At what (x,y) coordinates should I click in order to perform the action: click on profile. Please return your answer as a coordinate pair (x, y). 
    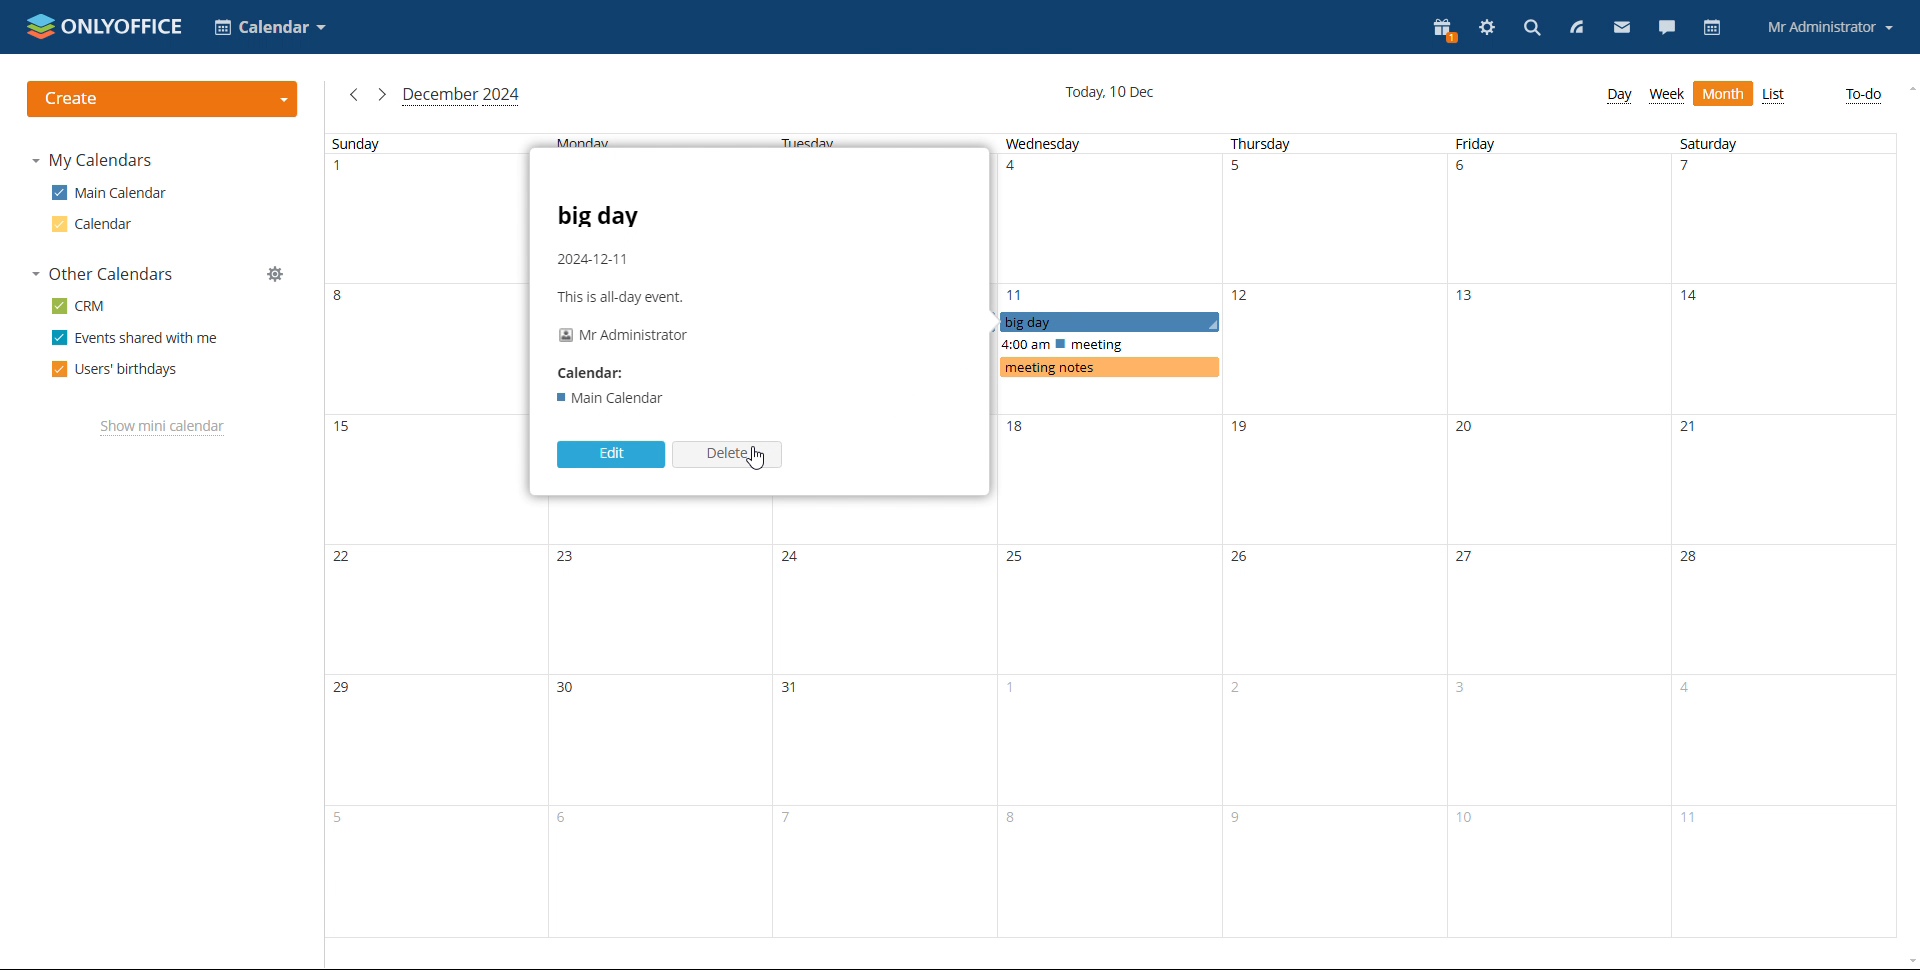
    Looking at the image, I should click on (1831, 29).